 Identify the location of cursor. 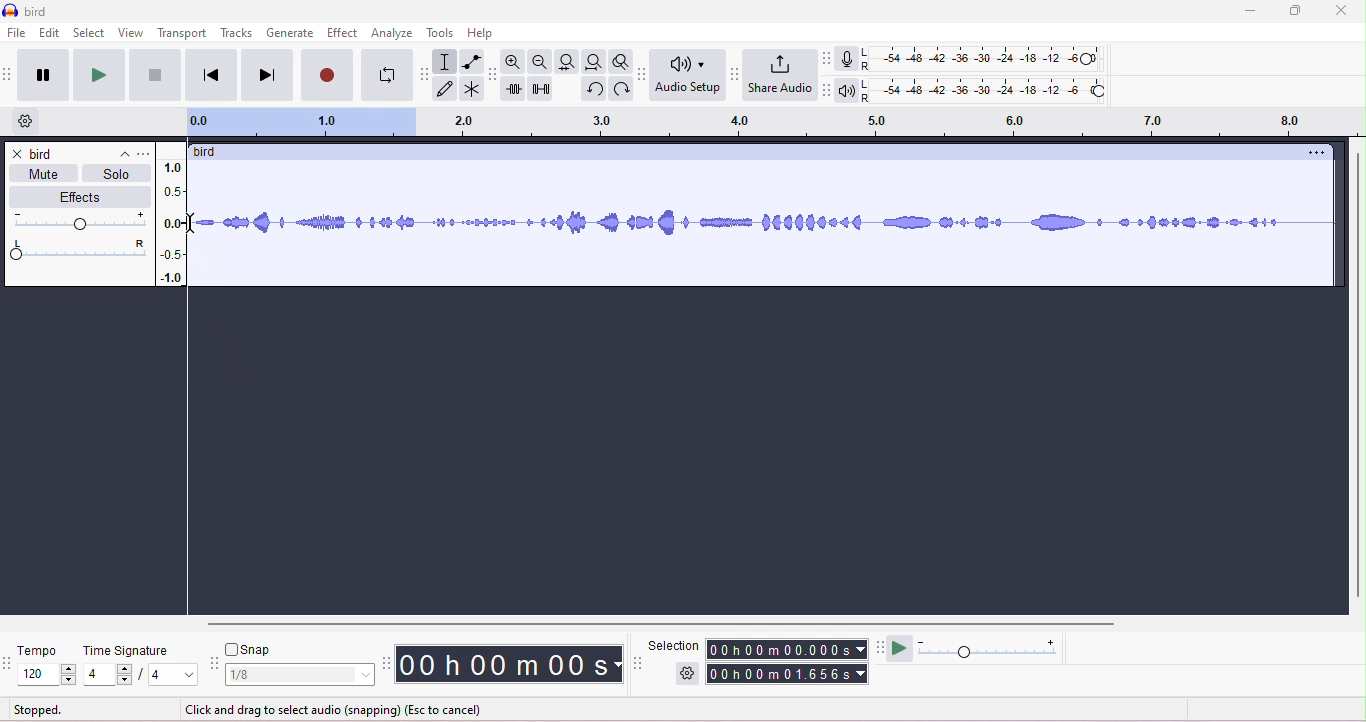
(194, 222).